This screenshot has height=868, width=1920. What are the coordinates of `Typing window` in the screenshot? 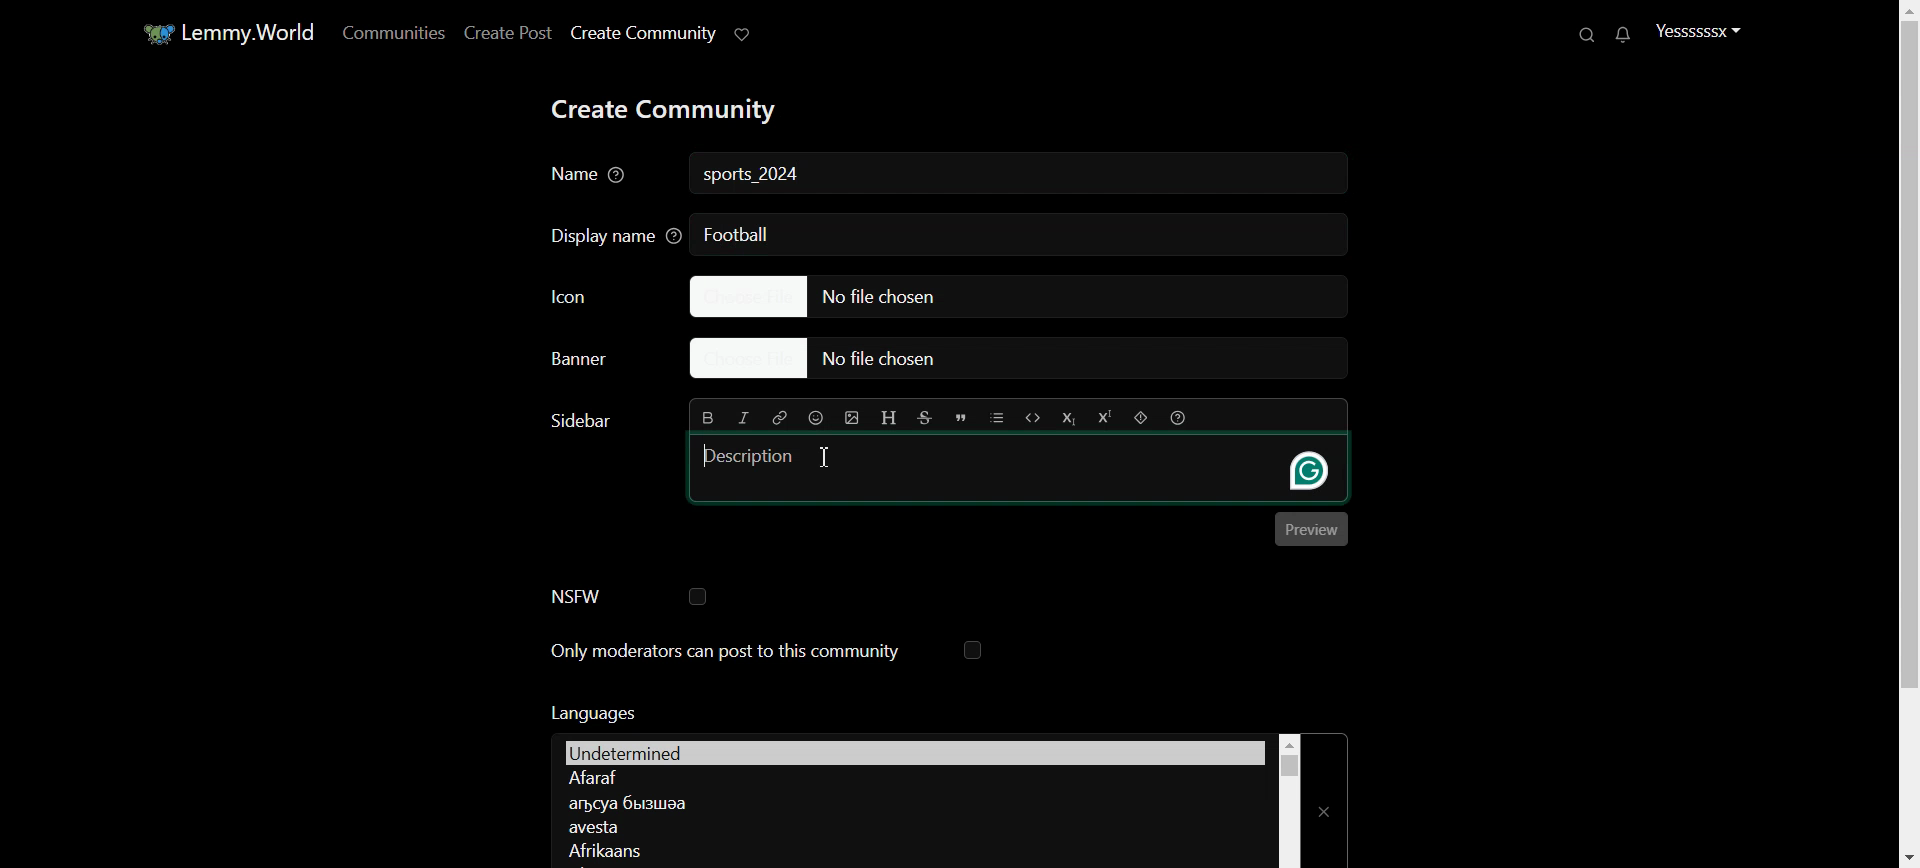 It's located at (971, 467).